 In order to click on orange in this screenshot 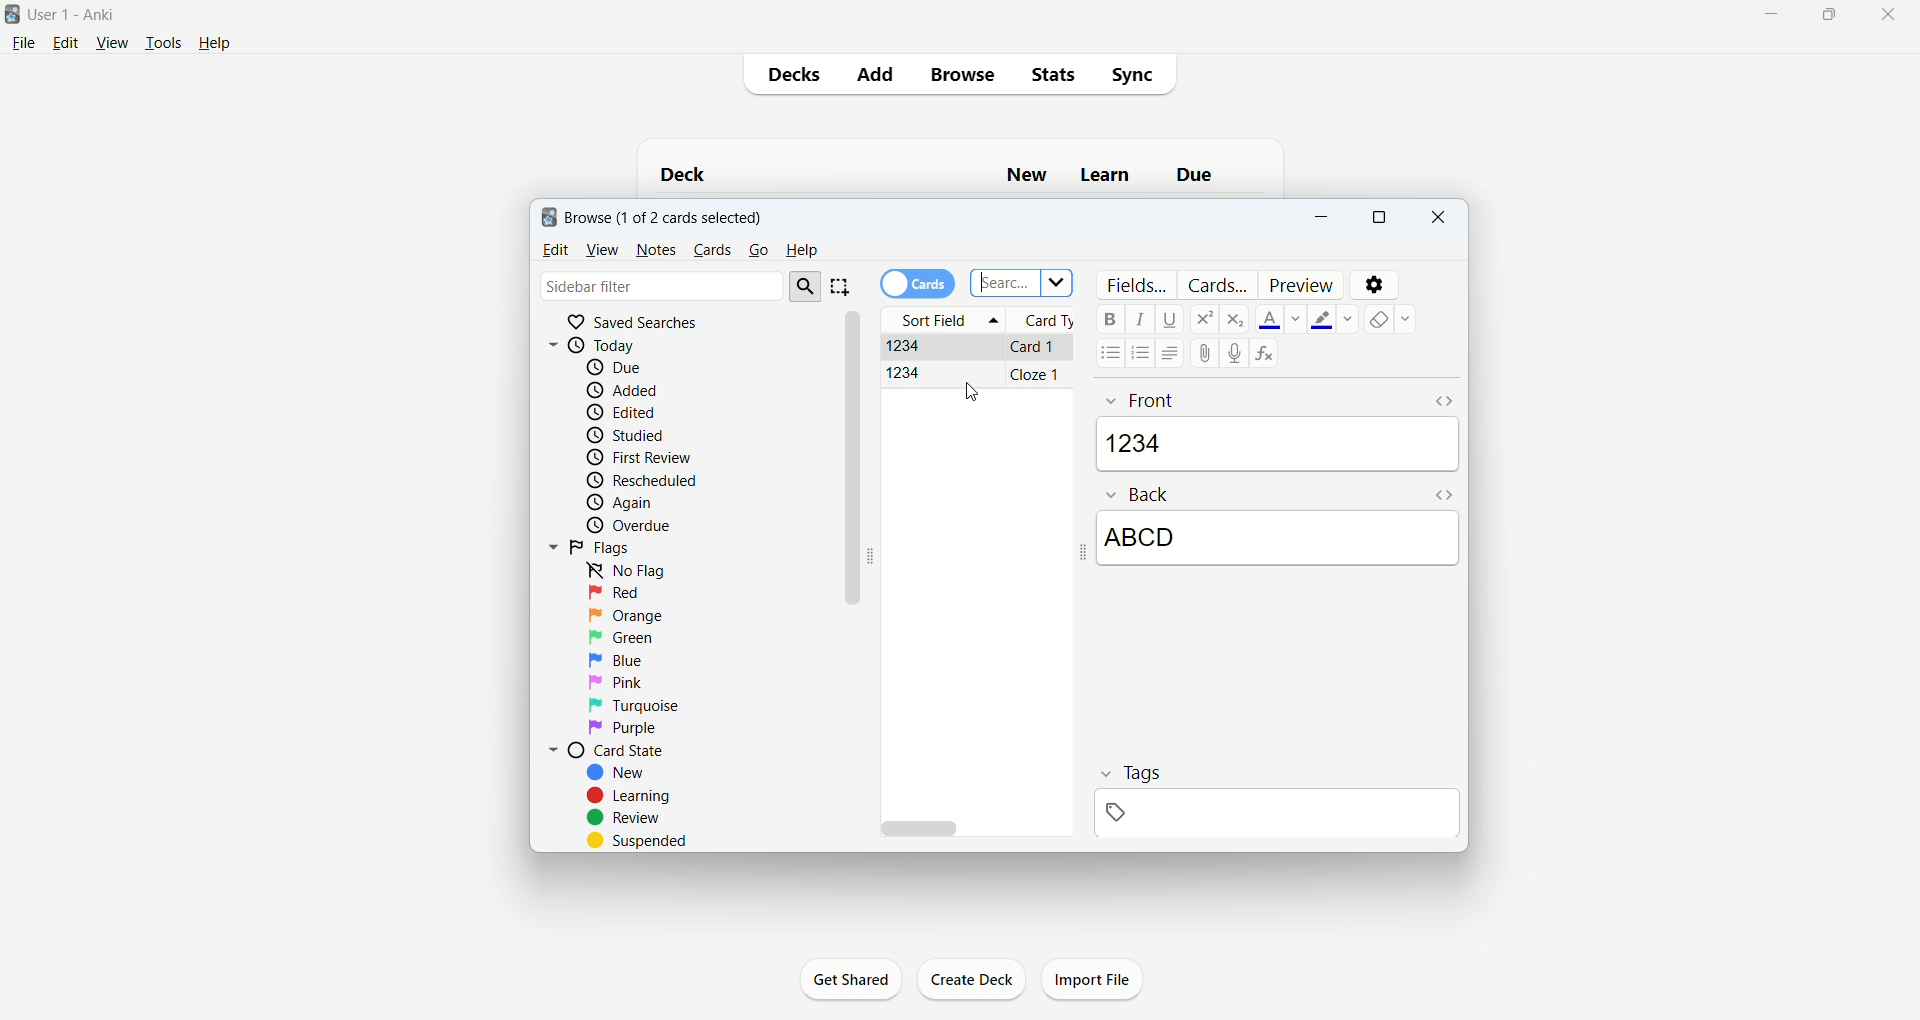, I will do `click(624, 615)`.